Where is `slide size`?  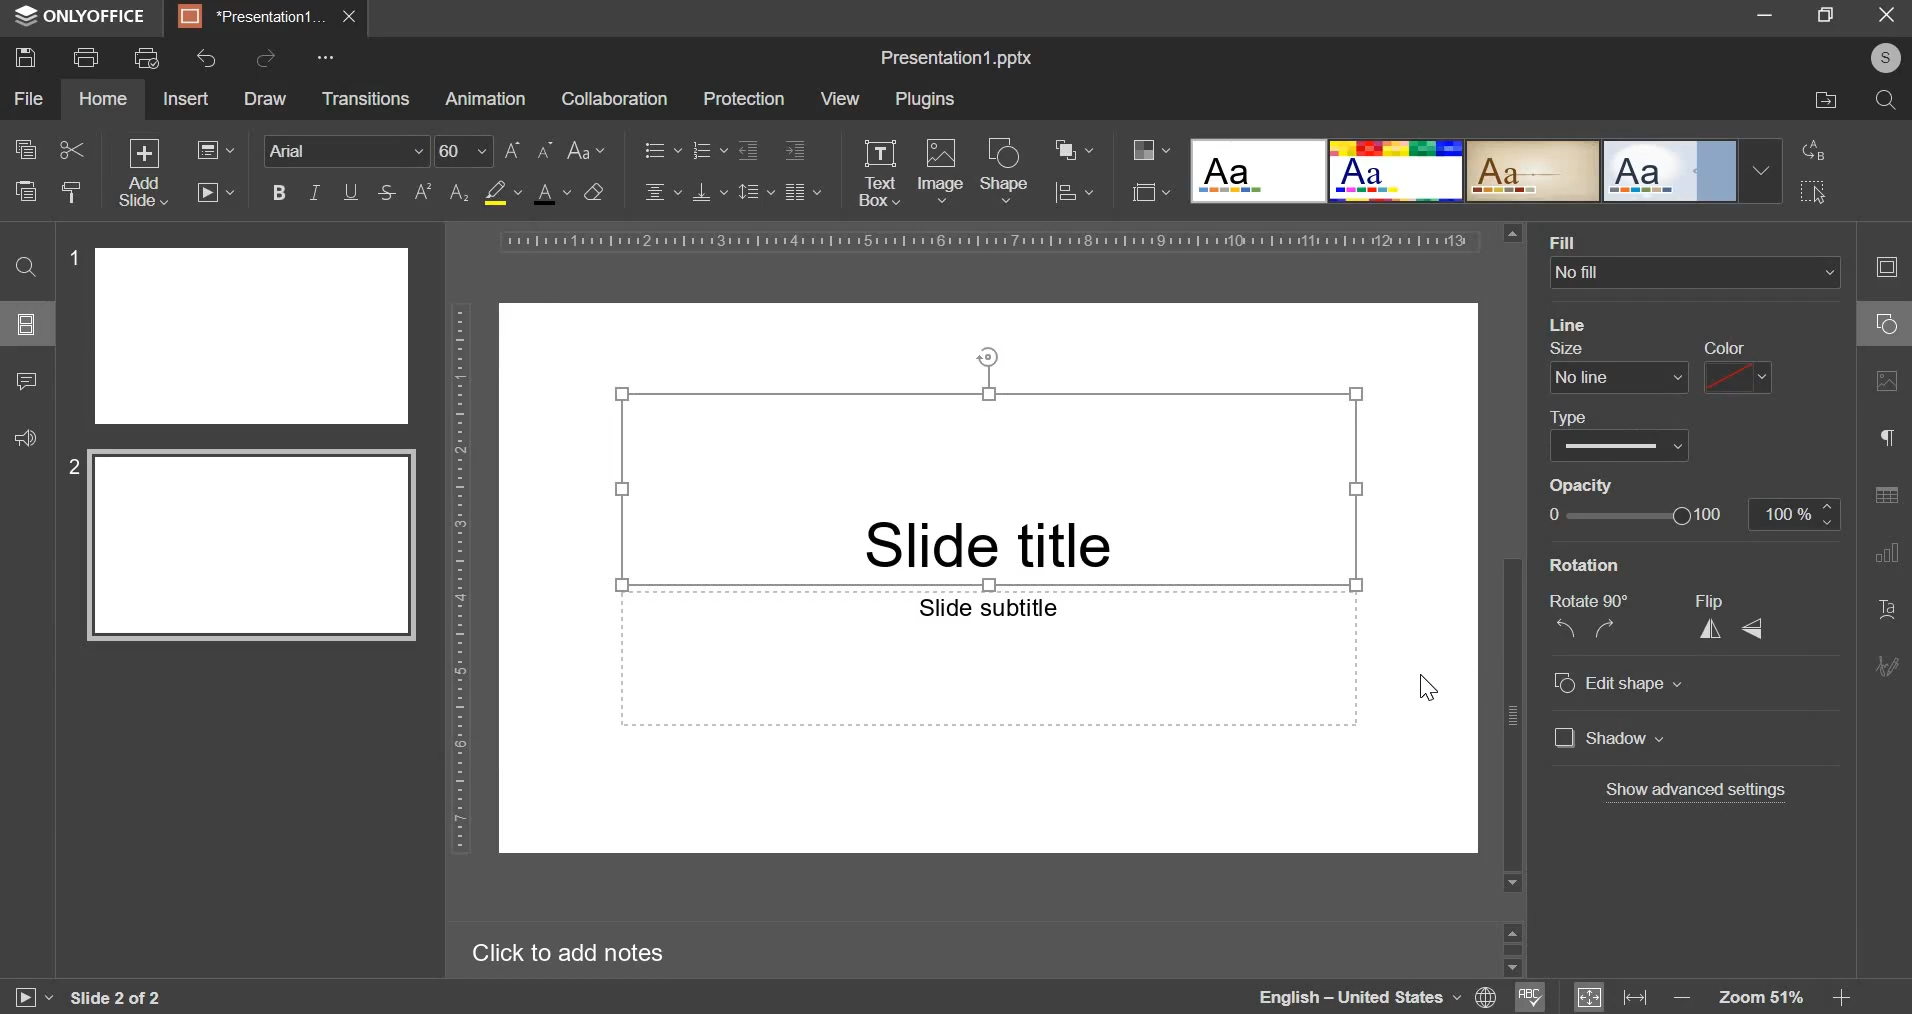
slide size is located at coordinates (1151, 190).